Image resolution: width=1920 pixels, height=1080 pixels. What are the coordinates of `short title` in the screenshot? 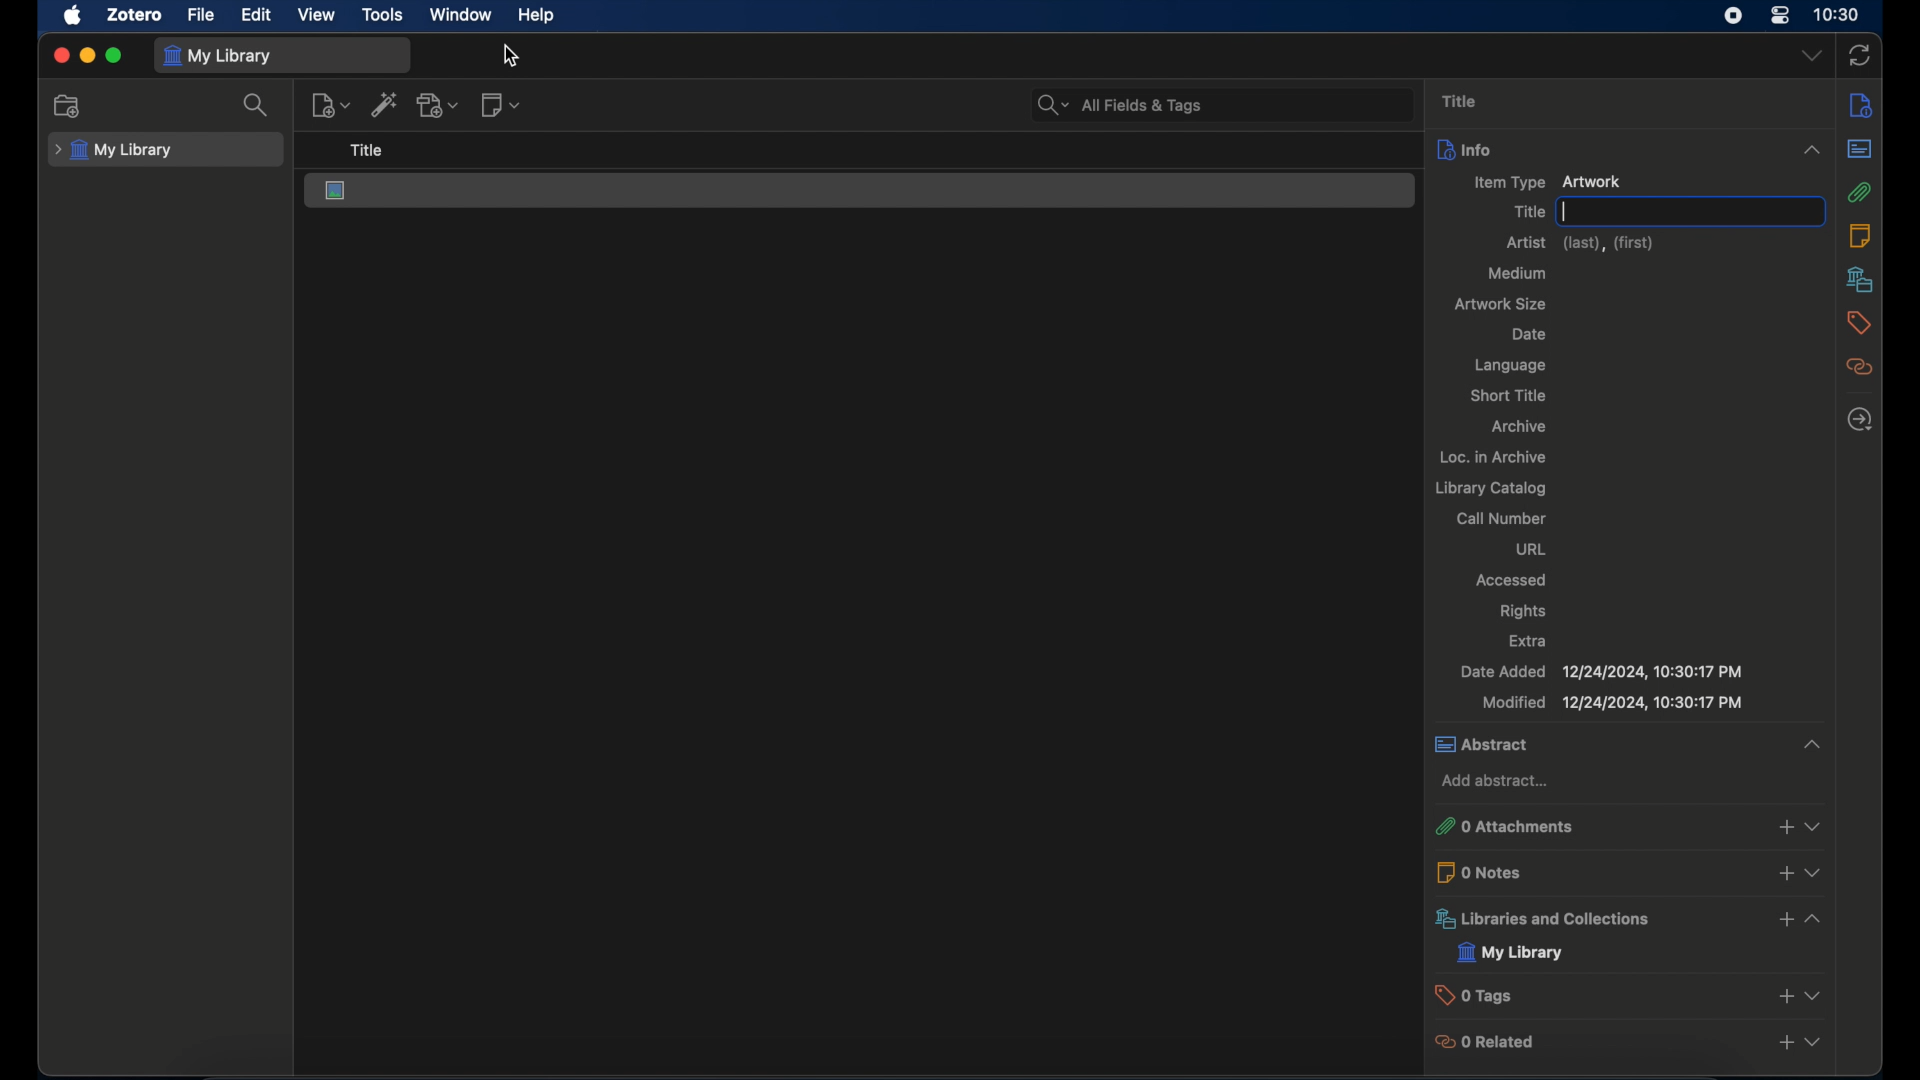 It's located at (1507, 394).